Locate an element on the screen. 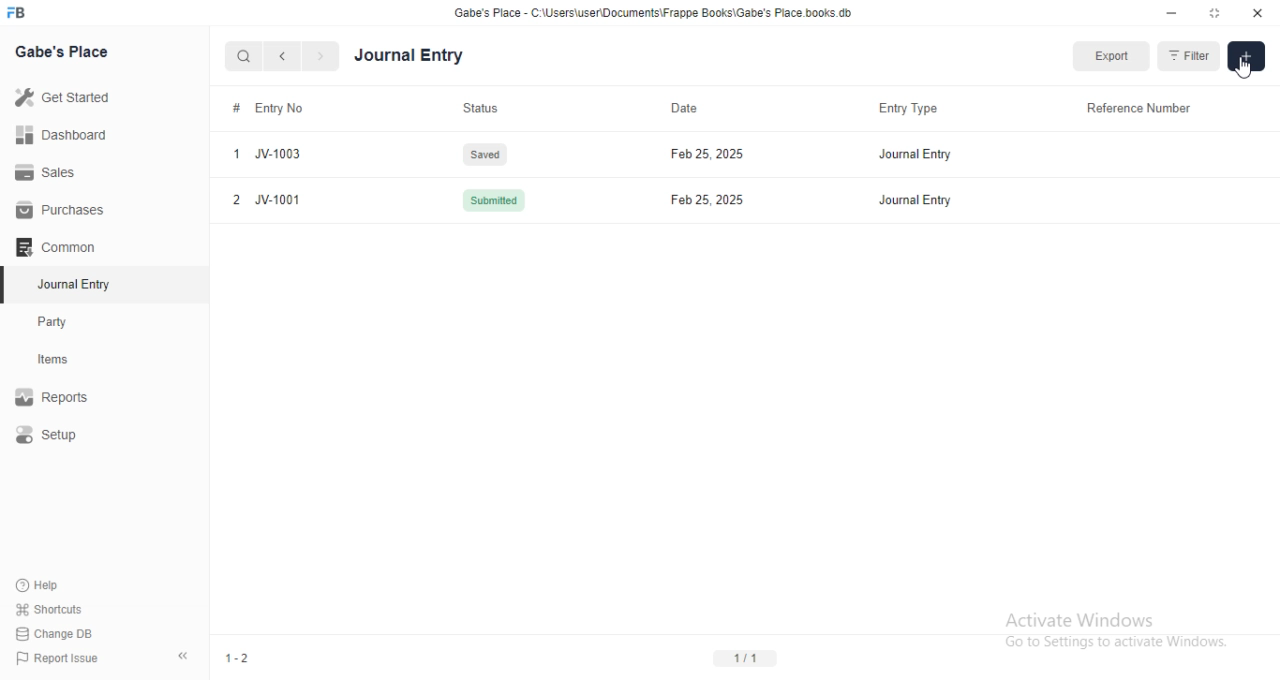 The image size is (1280, 680). JV-1003 is located at coordinates (283, 151).